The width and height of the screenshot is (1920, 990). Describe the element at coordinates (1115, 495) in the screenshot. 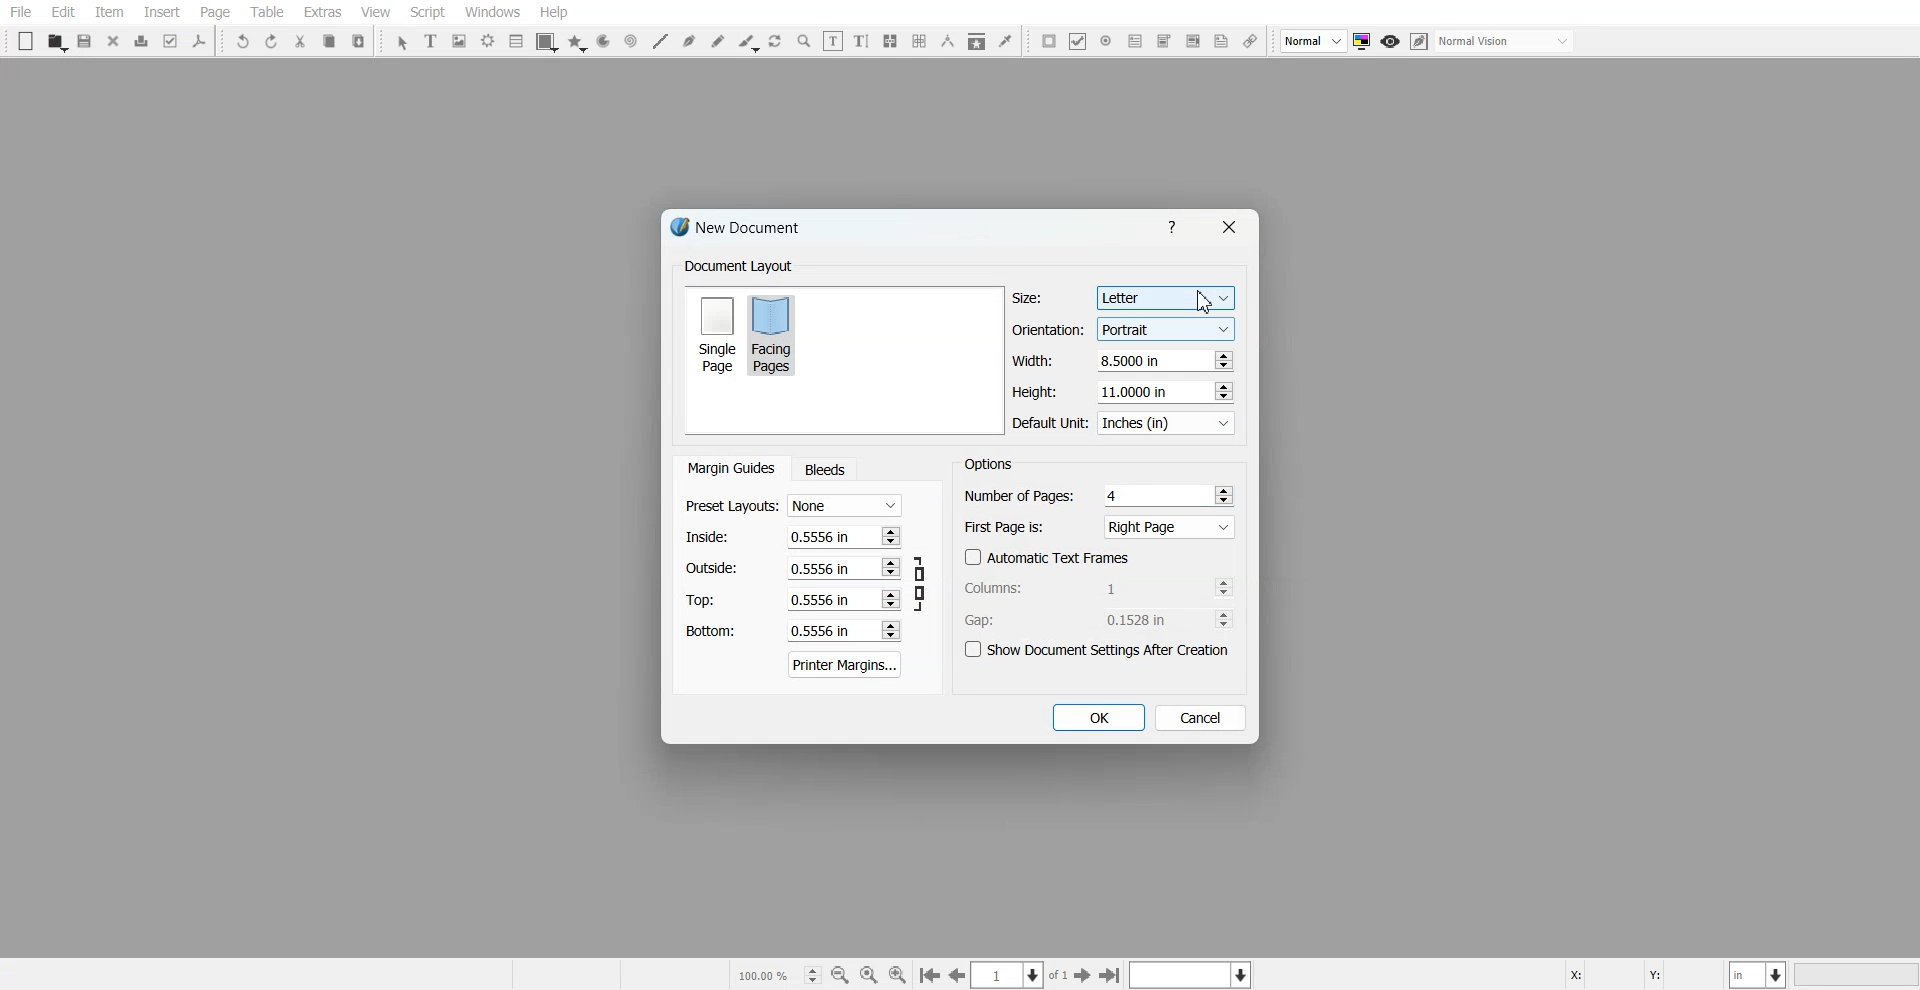

I see `4` at that location.